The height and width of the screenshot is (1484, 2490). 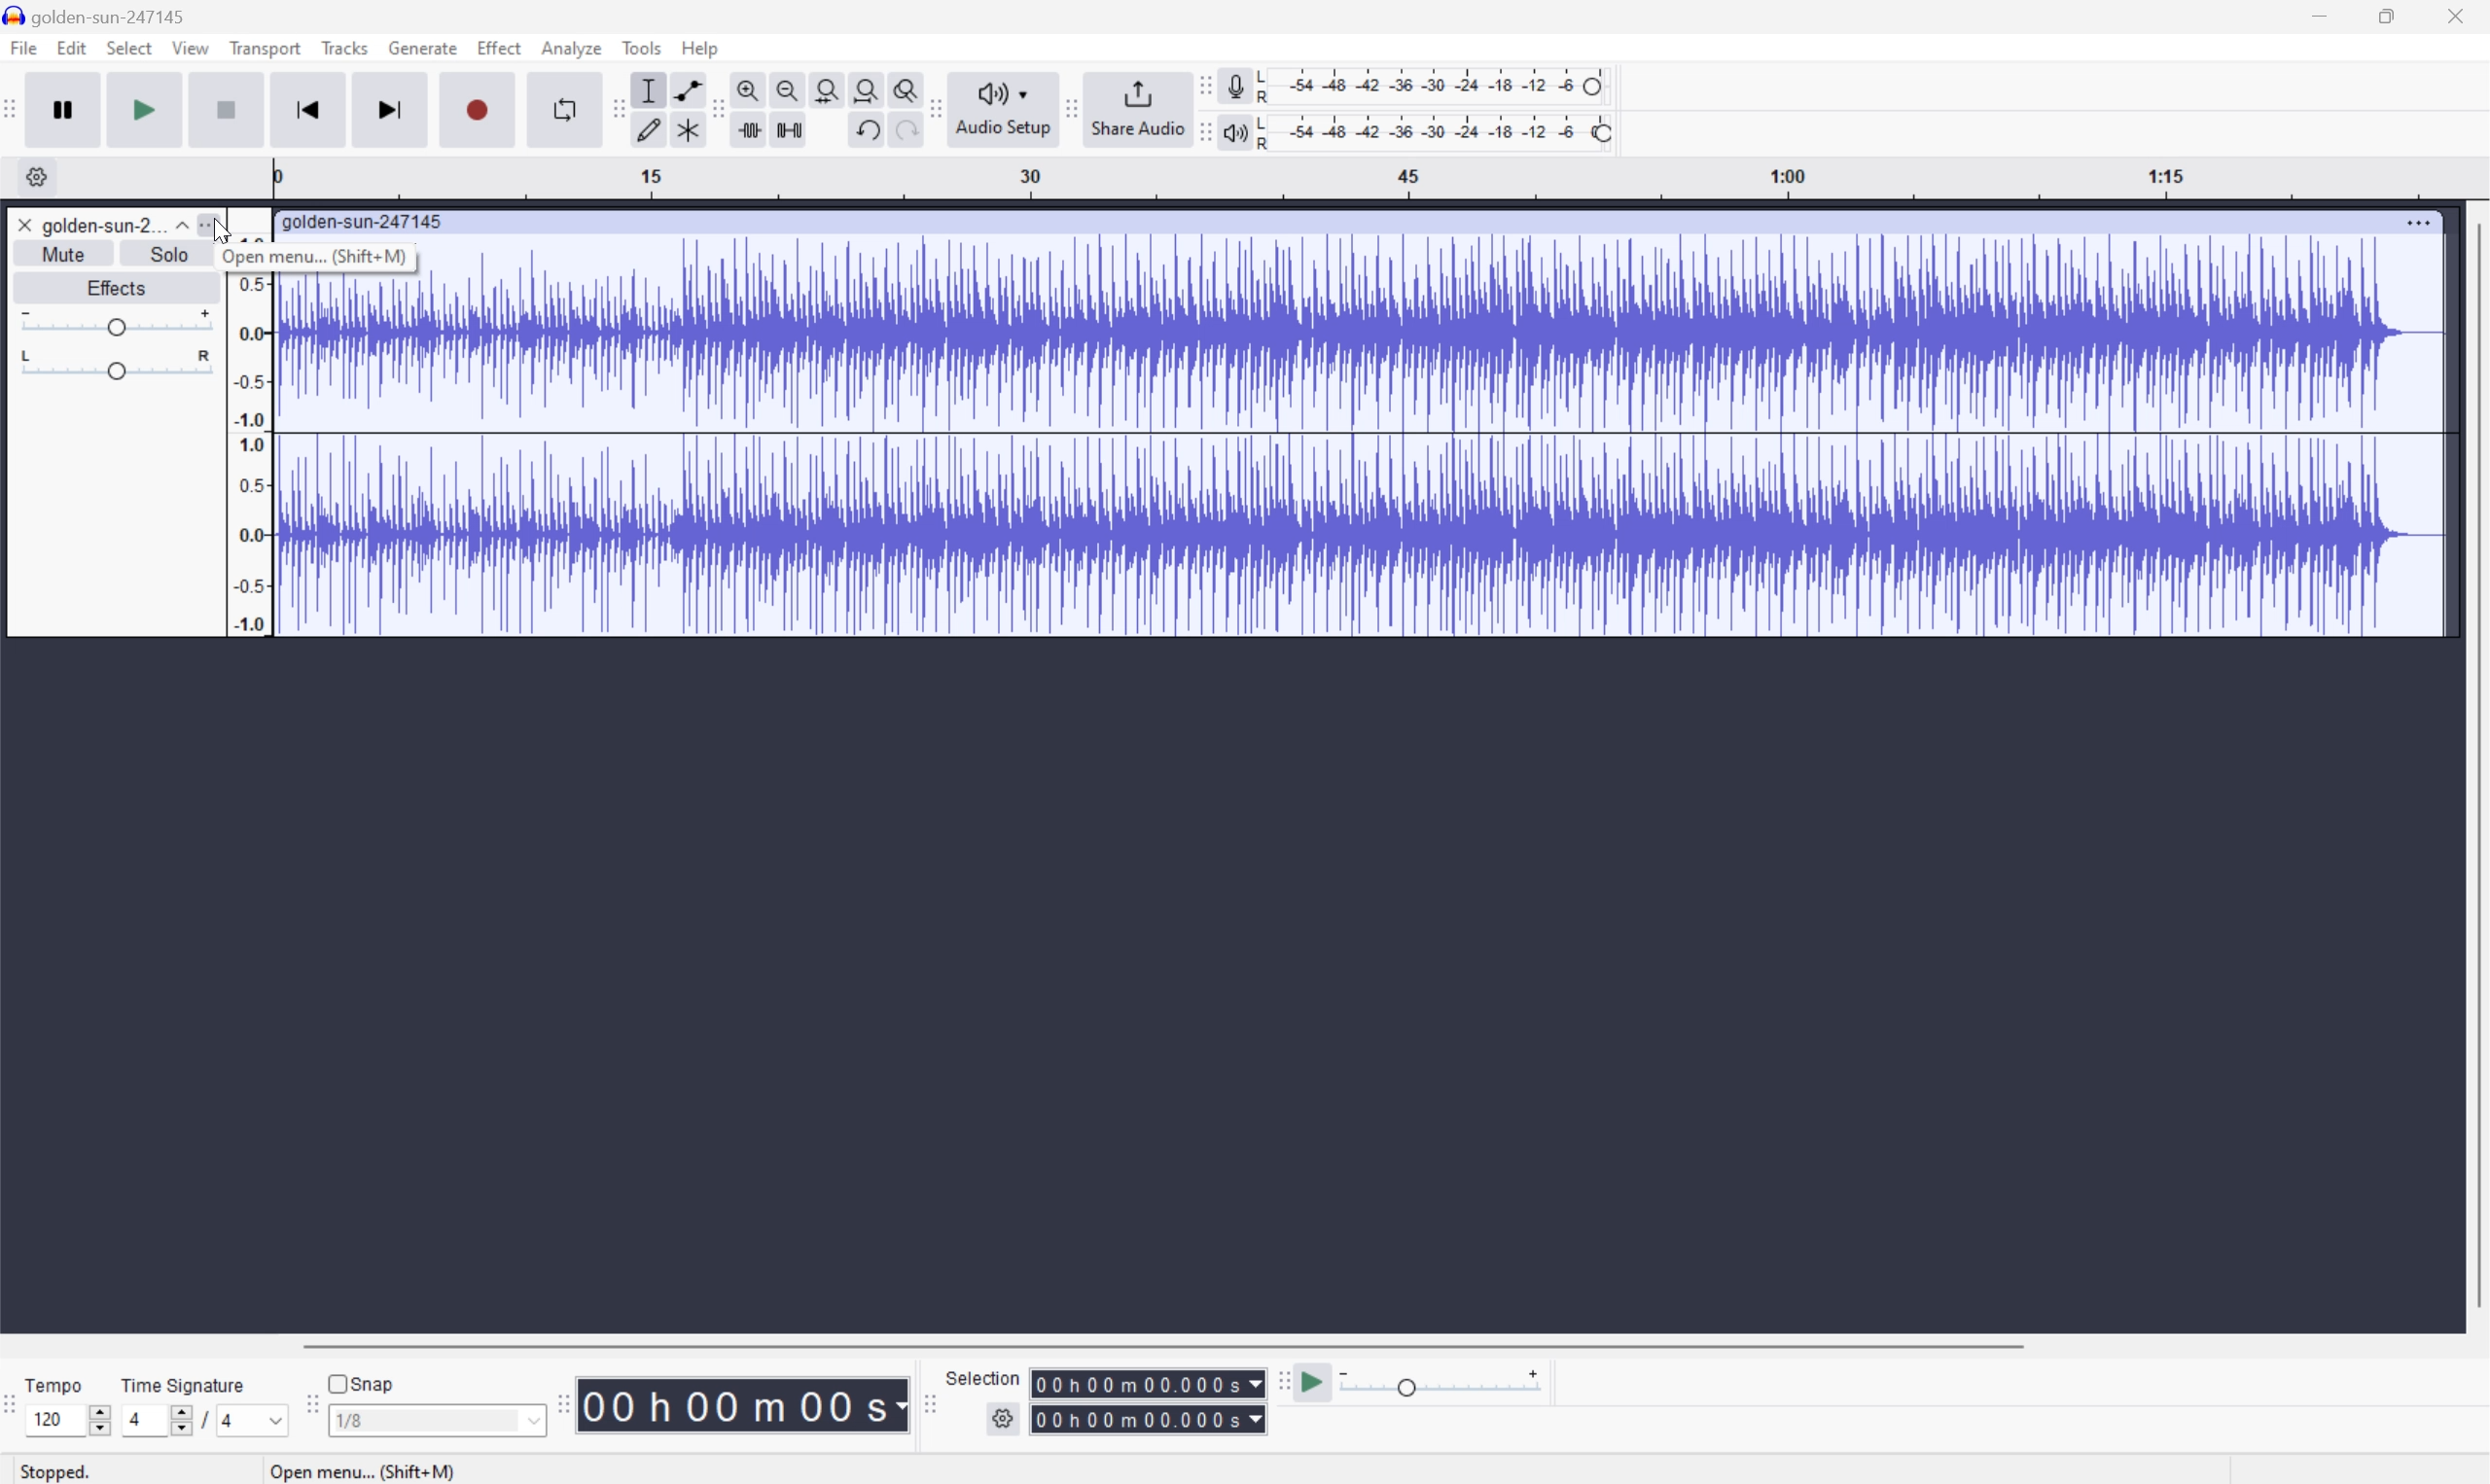 I want to click on Open, so click(x=245, y=255).